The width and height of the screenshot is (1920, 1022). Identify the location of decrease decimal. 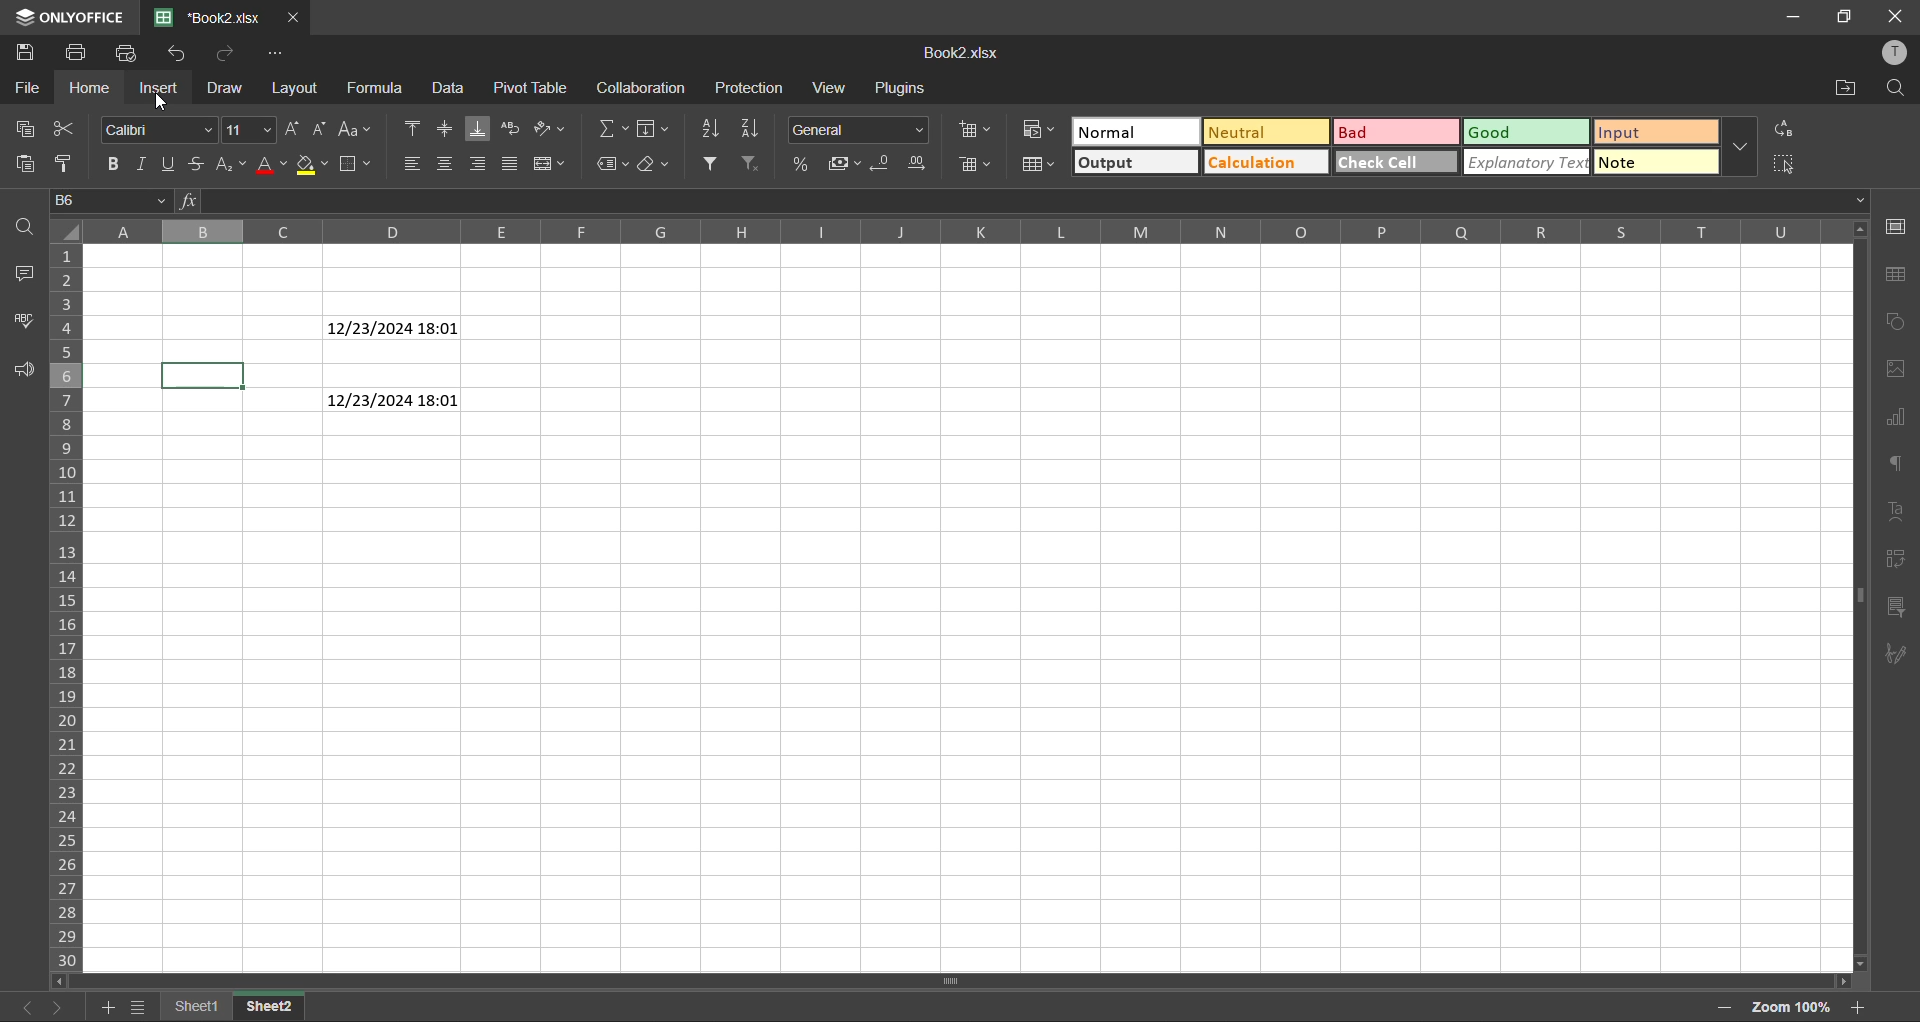
(885, 164).